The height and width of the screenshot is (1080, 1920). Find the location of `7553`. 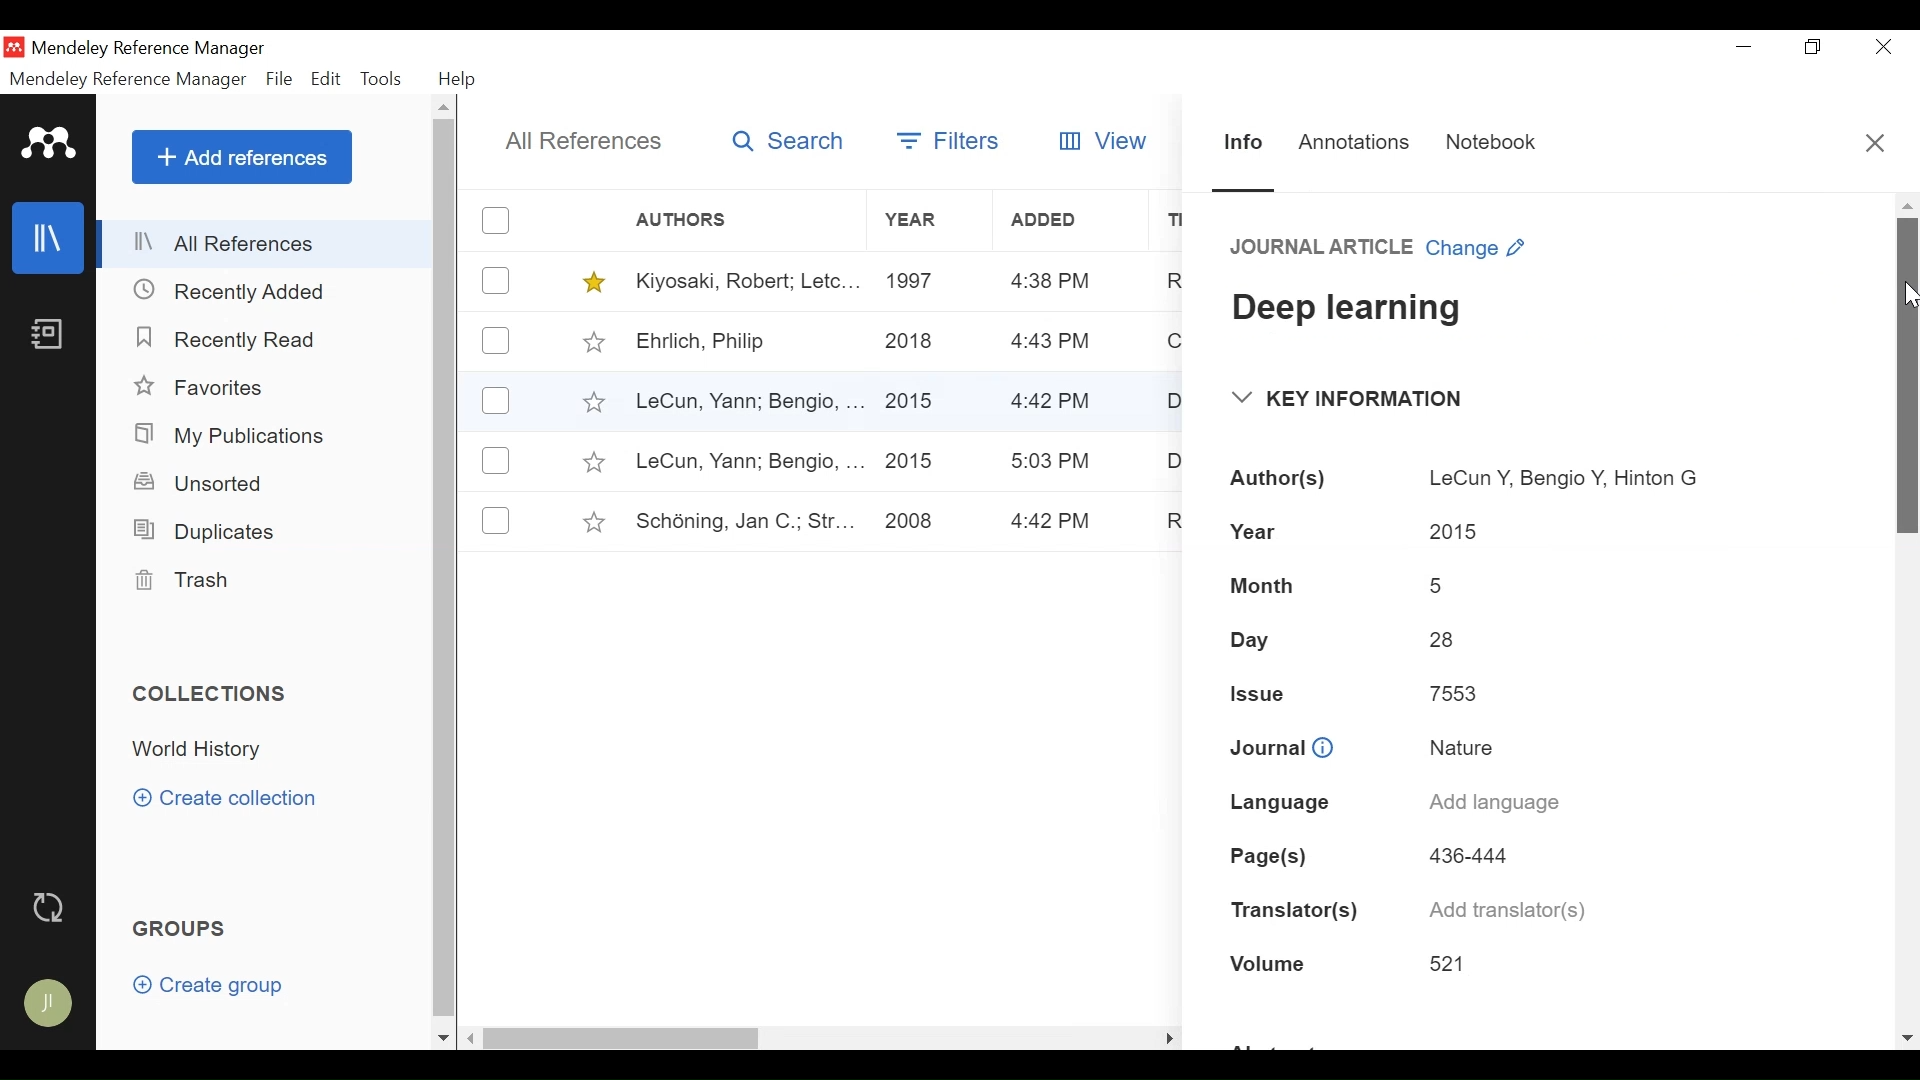

7553 is located at coordinates (1448, 693).